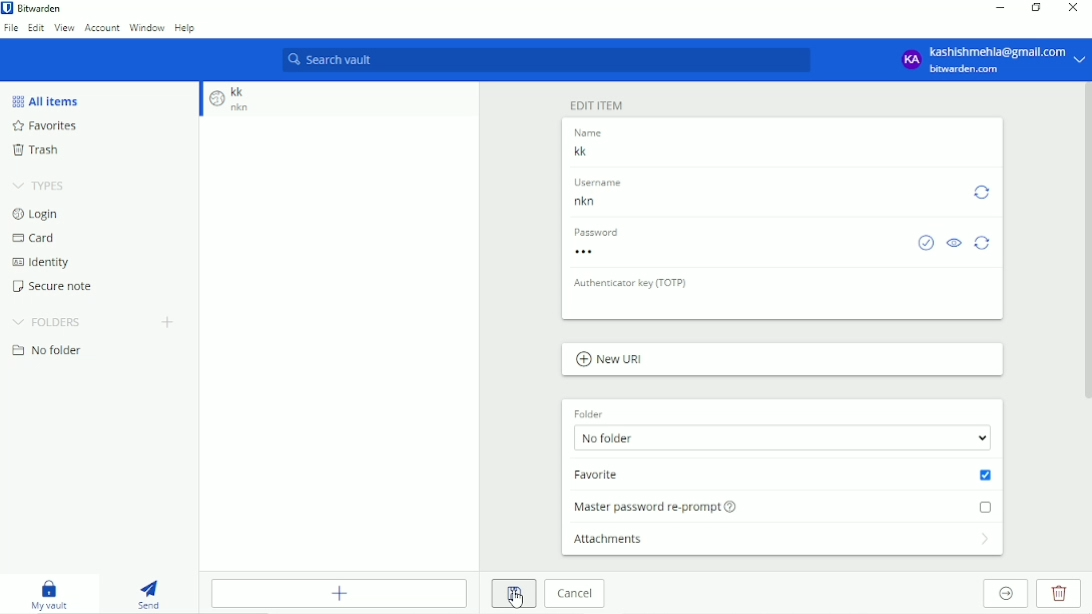  What do you see at coordinates (592, 413) in the screenshot?
I see `Folder` at bounding box center [592, 413].